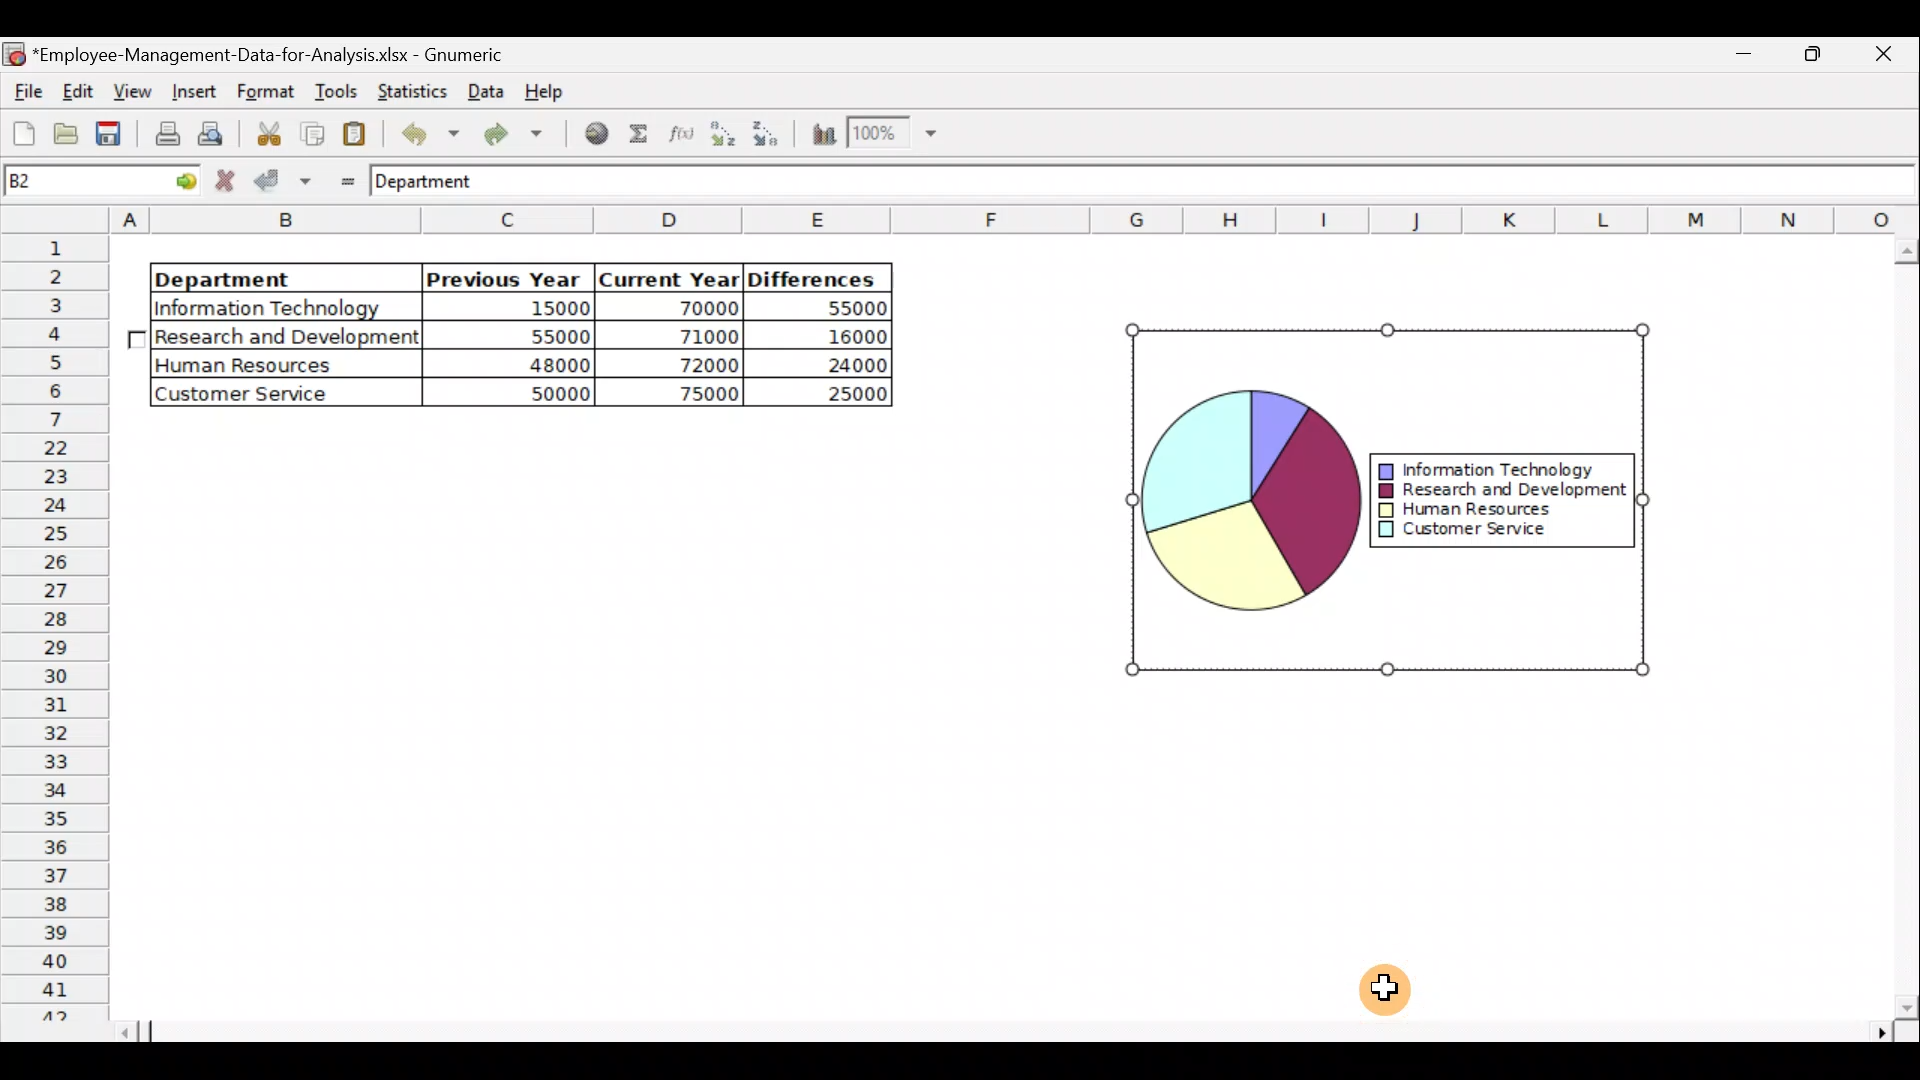 Image resolution: width=1920 pixels, height=1080 pixels. I want to click on View, so click(136, 89).